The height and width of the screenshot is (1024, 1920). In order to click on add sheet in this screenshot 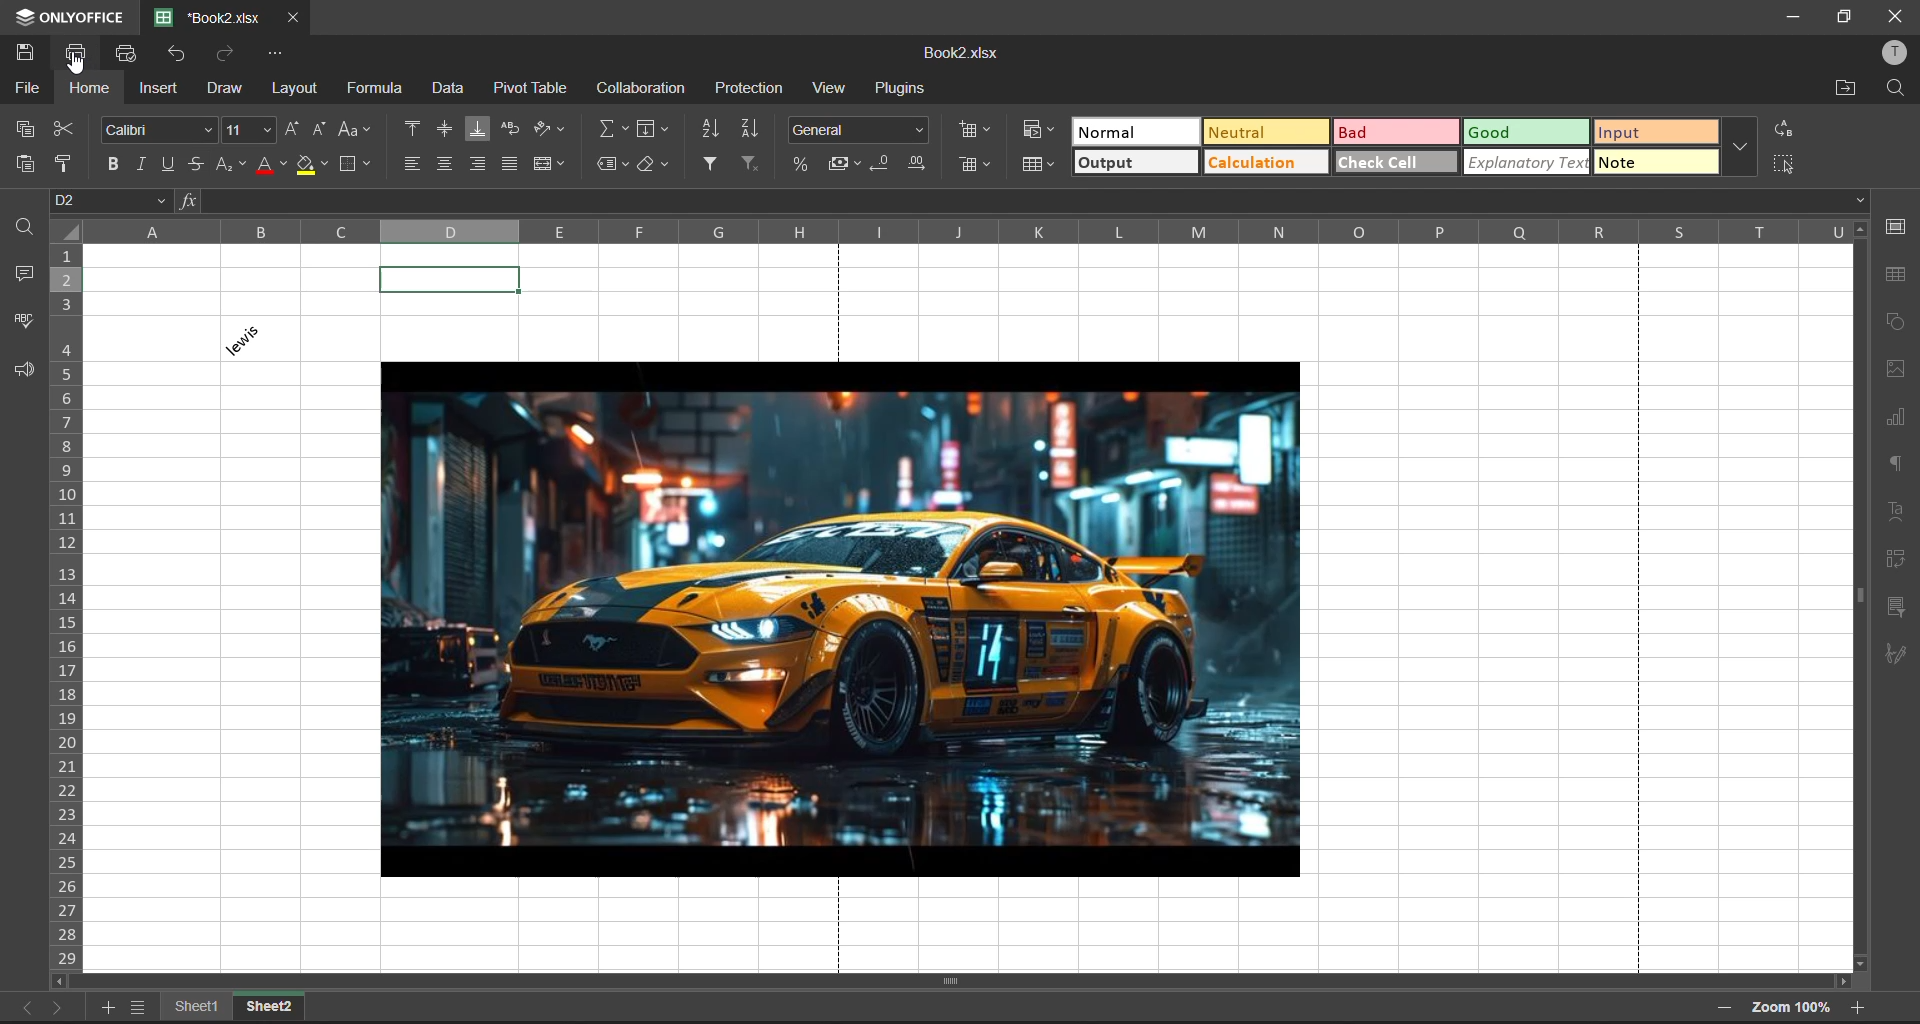, I will do `click(110, 1009)`.